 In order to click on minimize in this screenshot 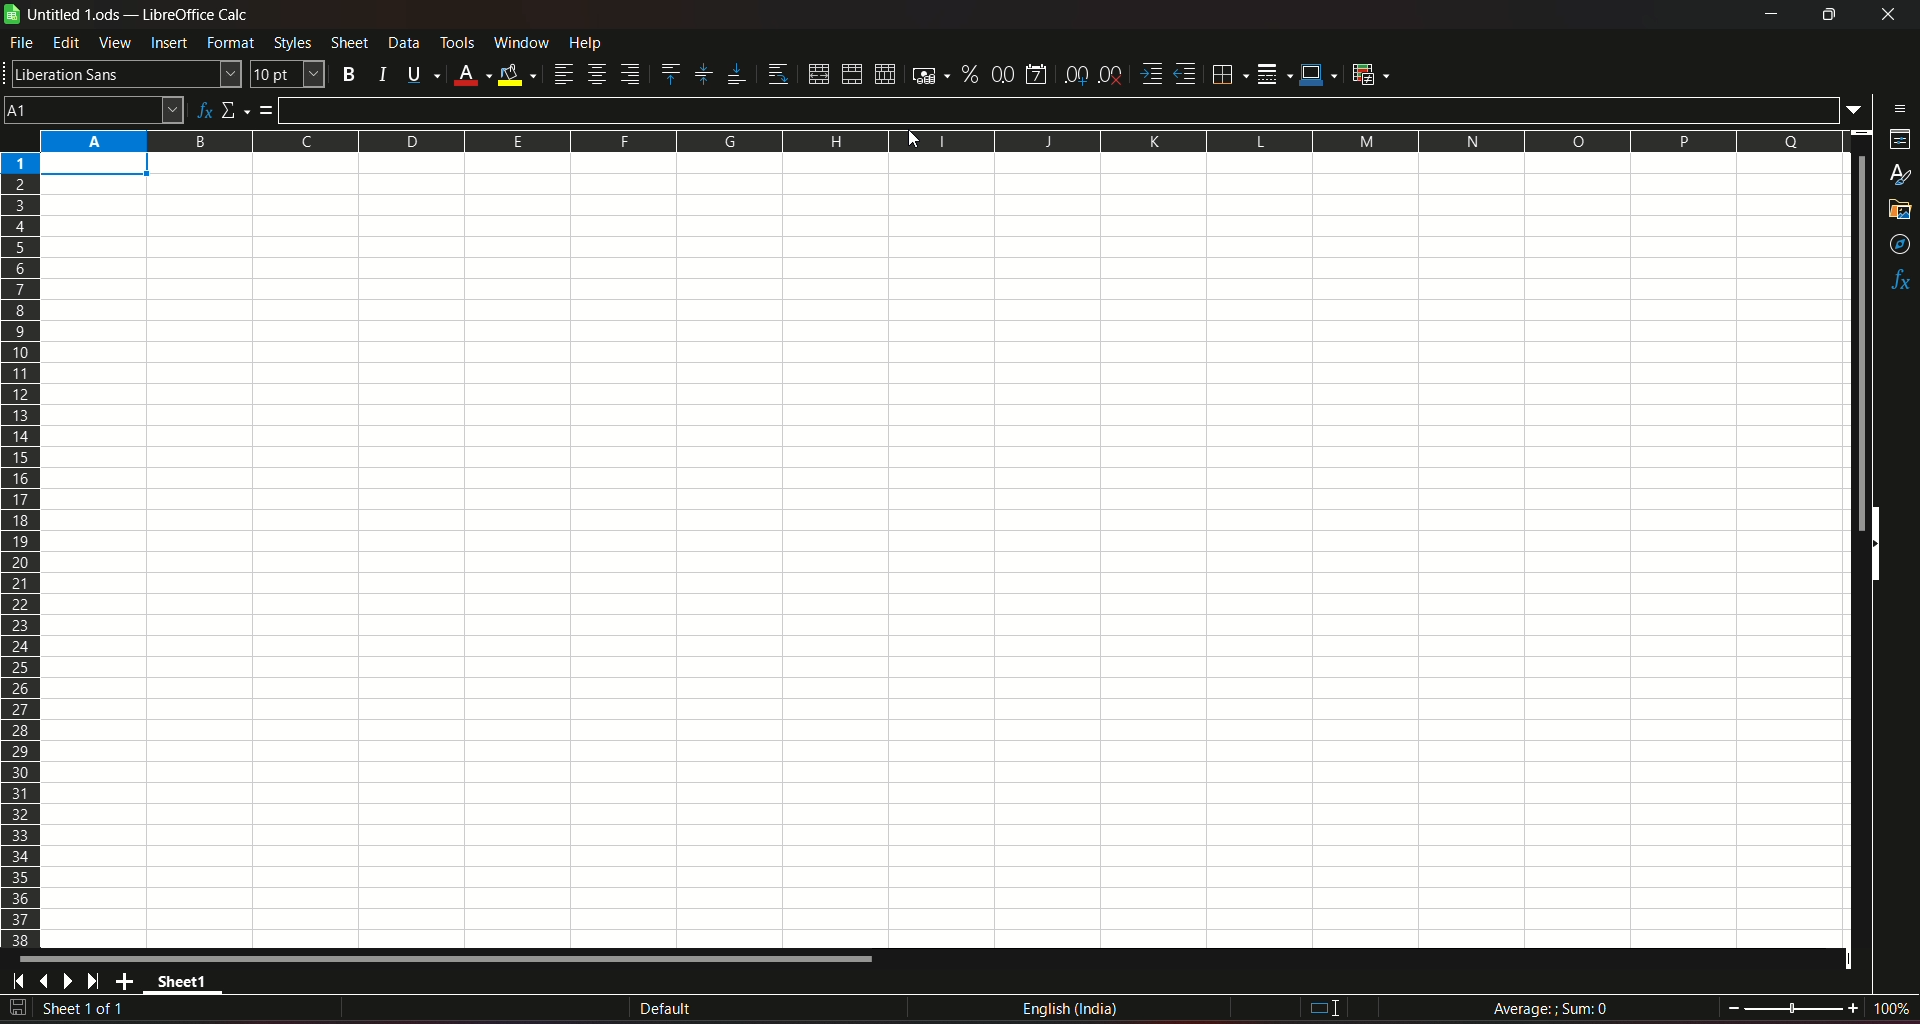, I will do `click(1769, 15)`.